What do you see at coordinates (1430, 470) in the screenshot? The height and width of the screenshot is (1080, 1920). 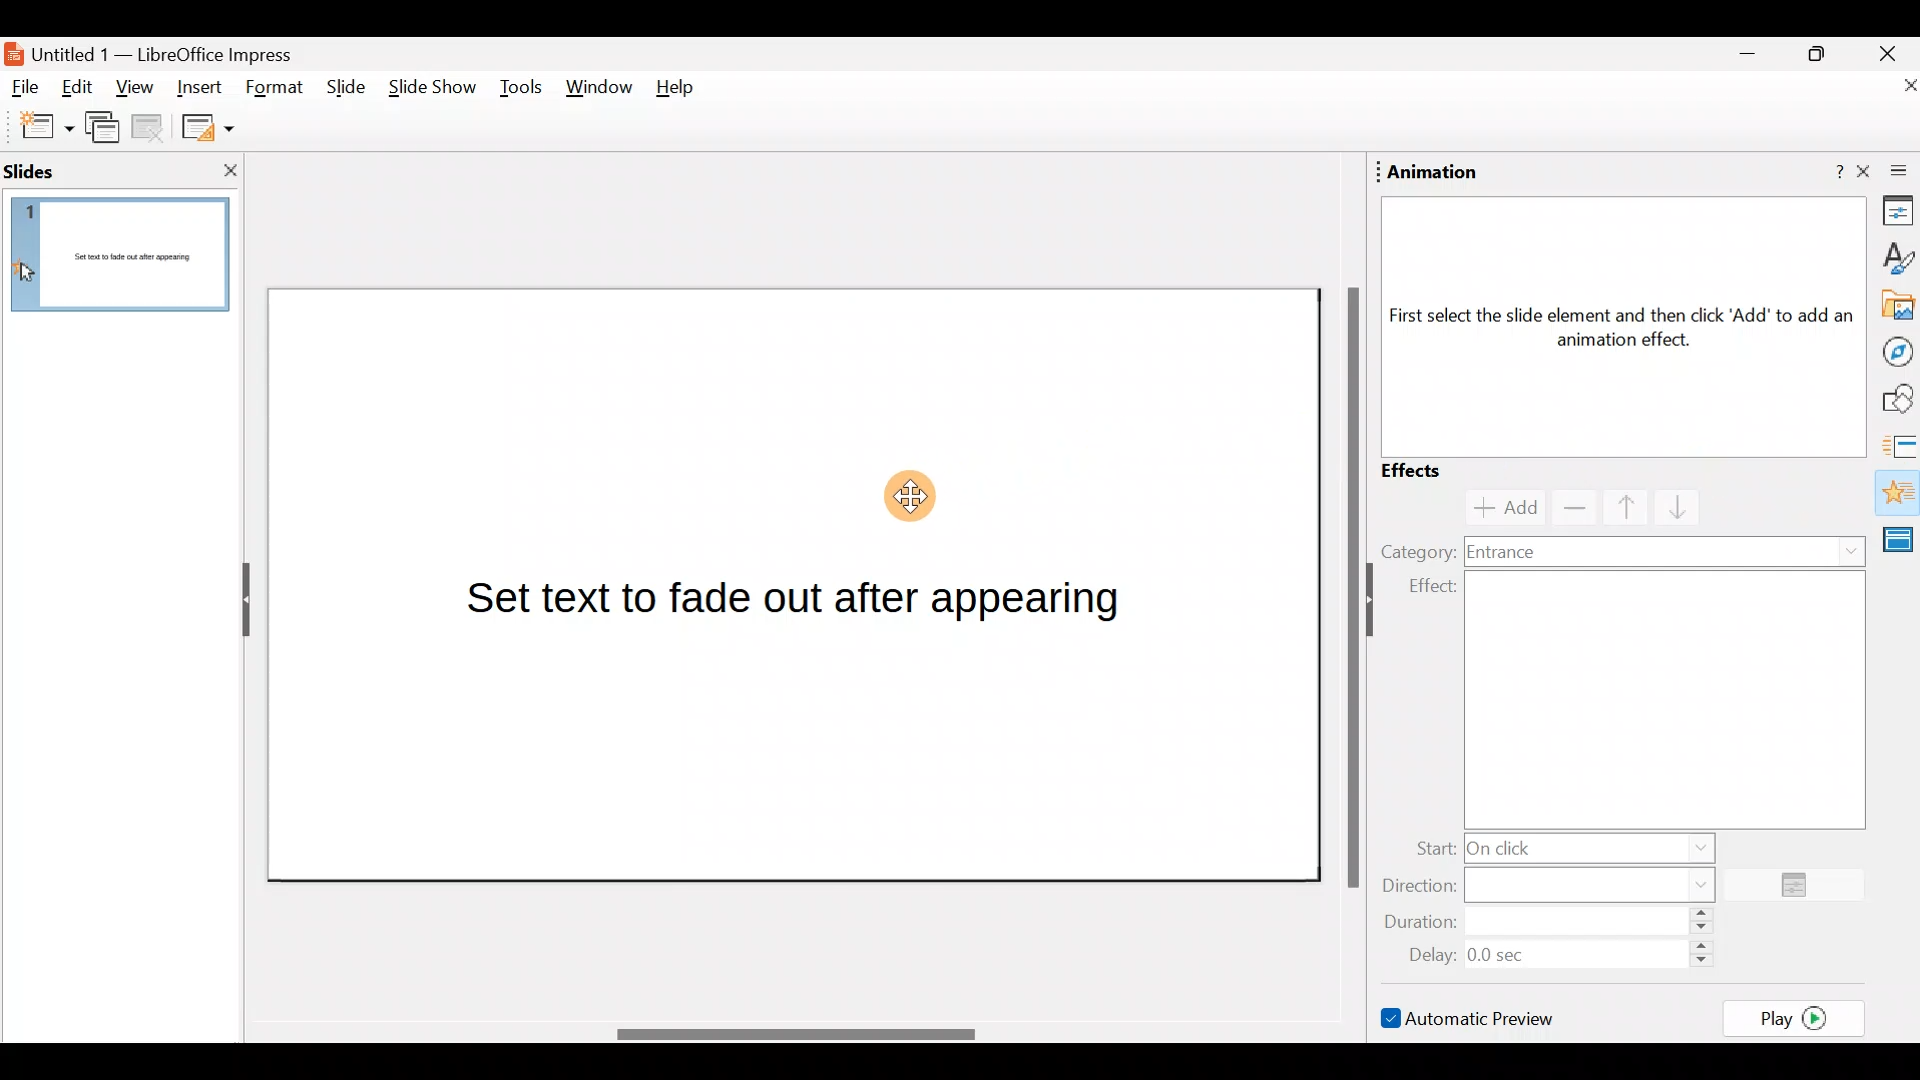 I see `Effects` at bounding box center [1430, 470].